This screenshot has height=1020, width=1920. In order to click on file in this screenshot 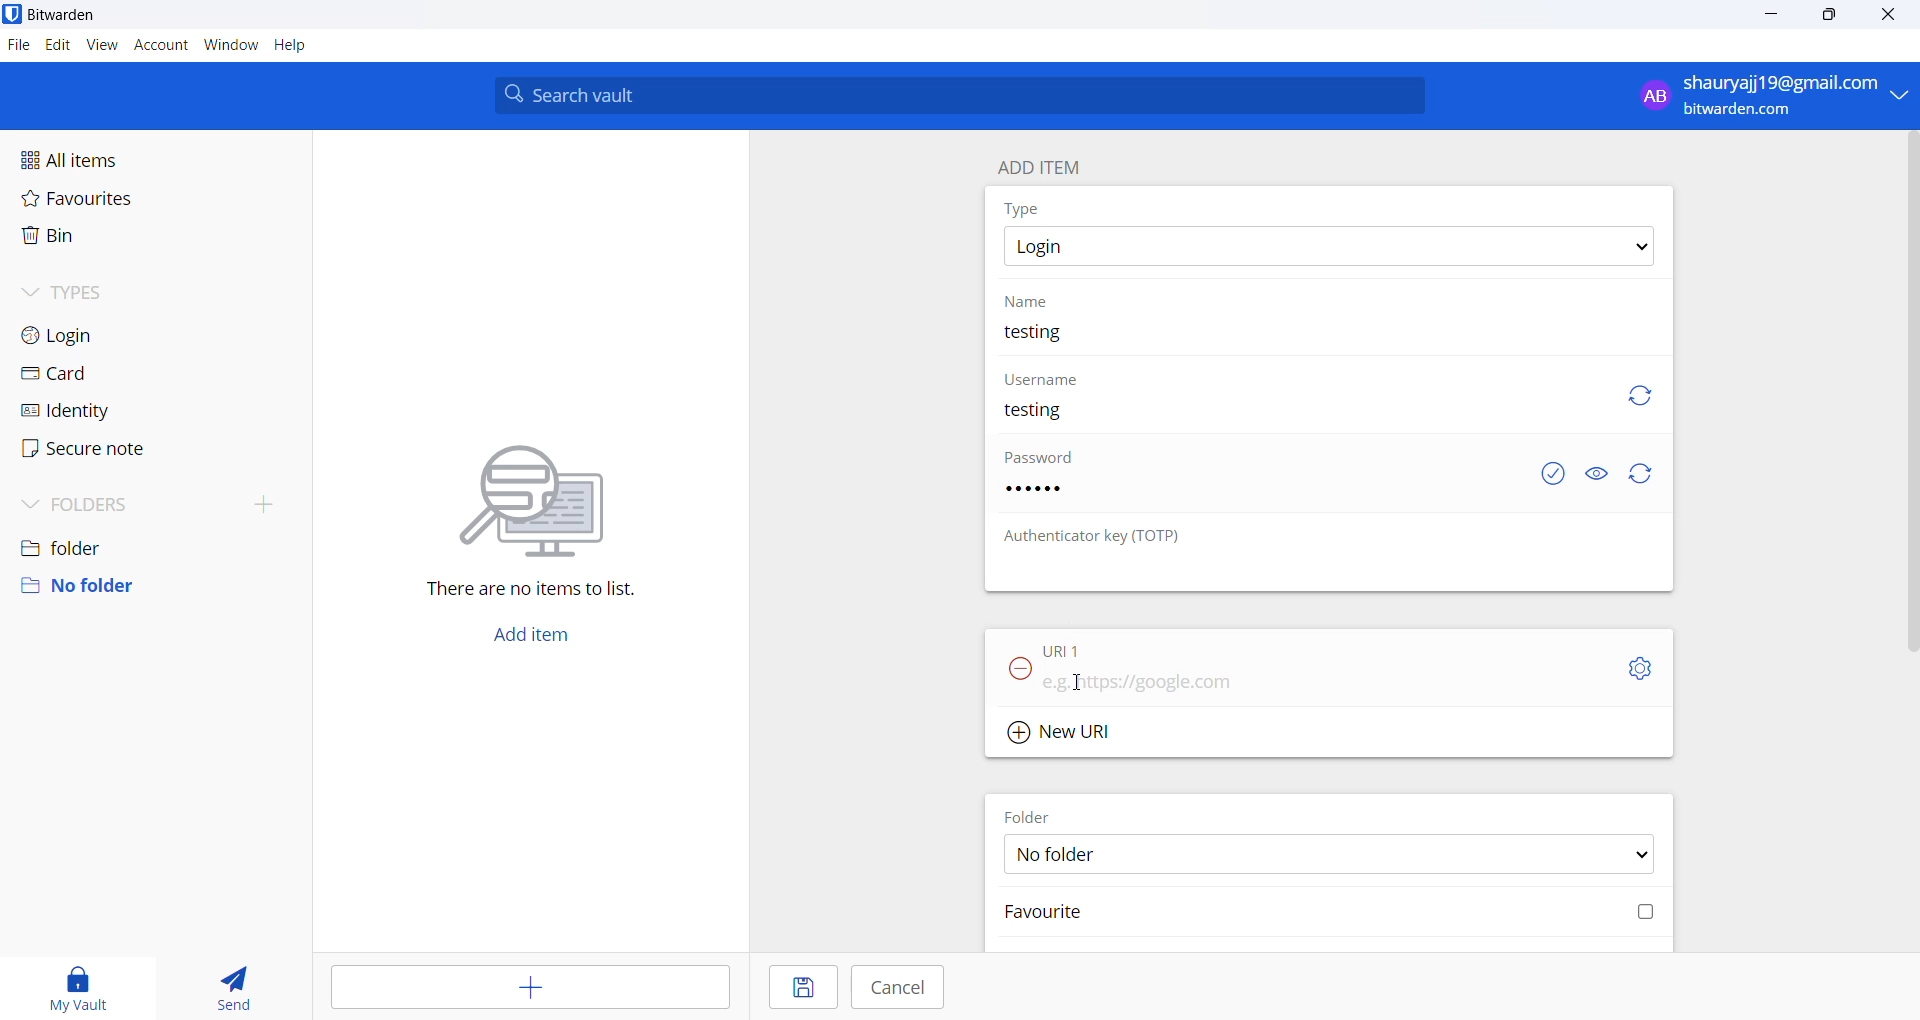, I will do `click(17, 47)`.